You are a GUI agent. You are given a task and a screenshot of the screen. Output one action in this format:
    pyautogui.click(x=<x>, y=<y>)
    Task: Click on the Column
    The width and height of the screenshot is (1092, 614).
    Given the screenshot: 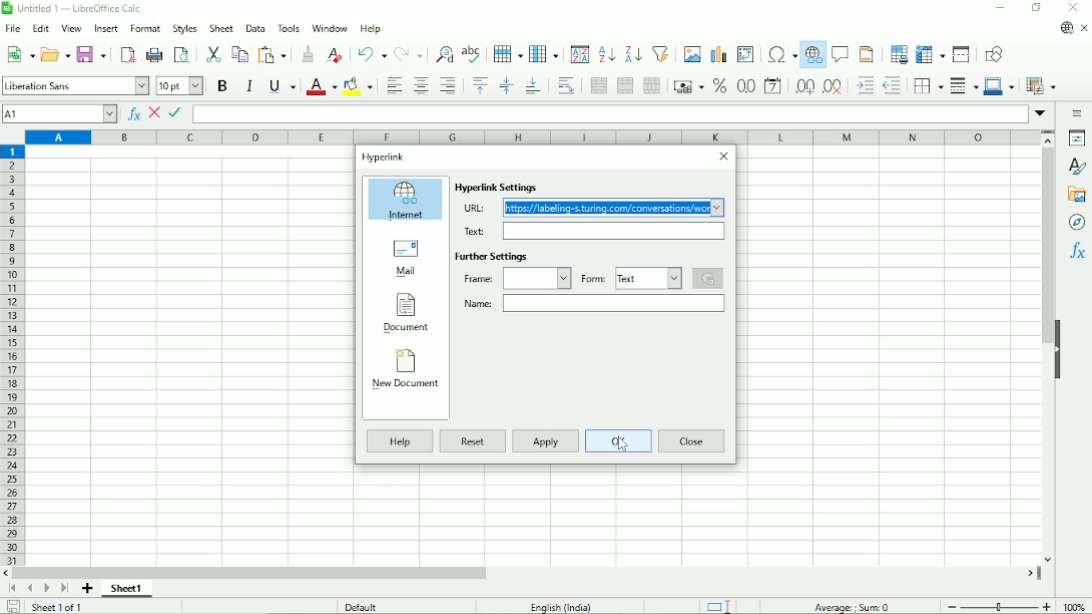 What is the action you would take?
    pyautogui.click(x=546, y=54)
    